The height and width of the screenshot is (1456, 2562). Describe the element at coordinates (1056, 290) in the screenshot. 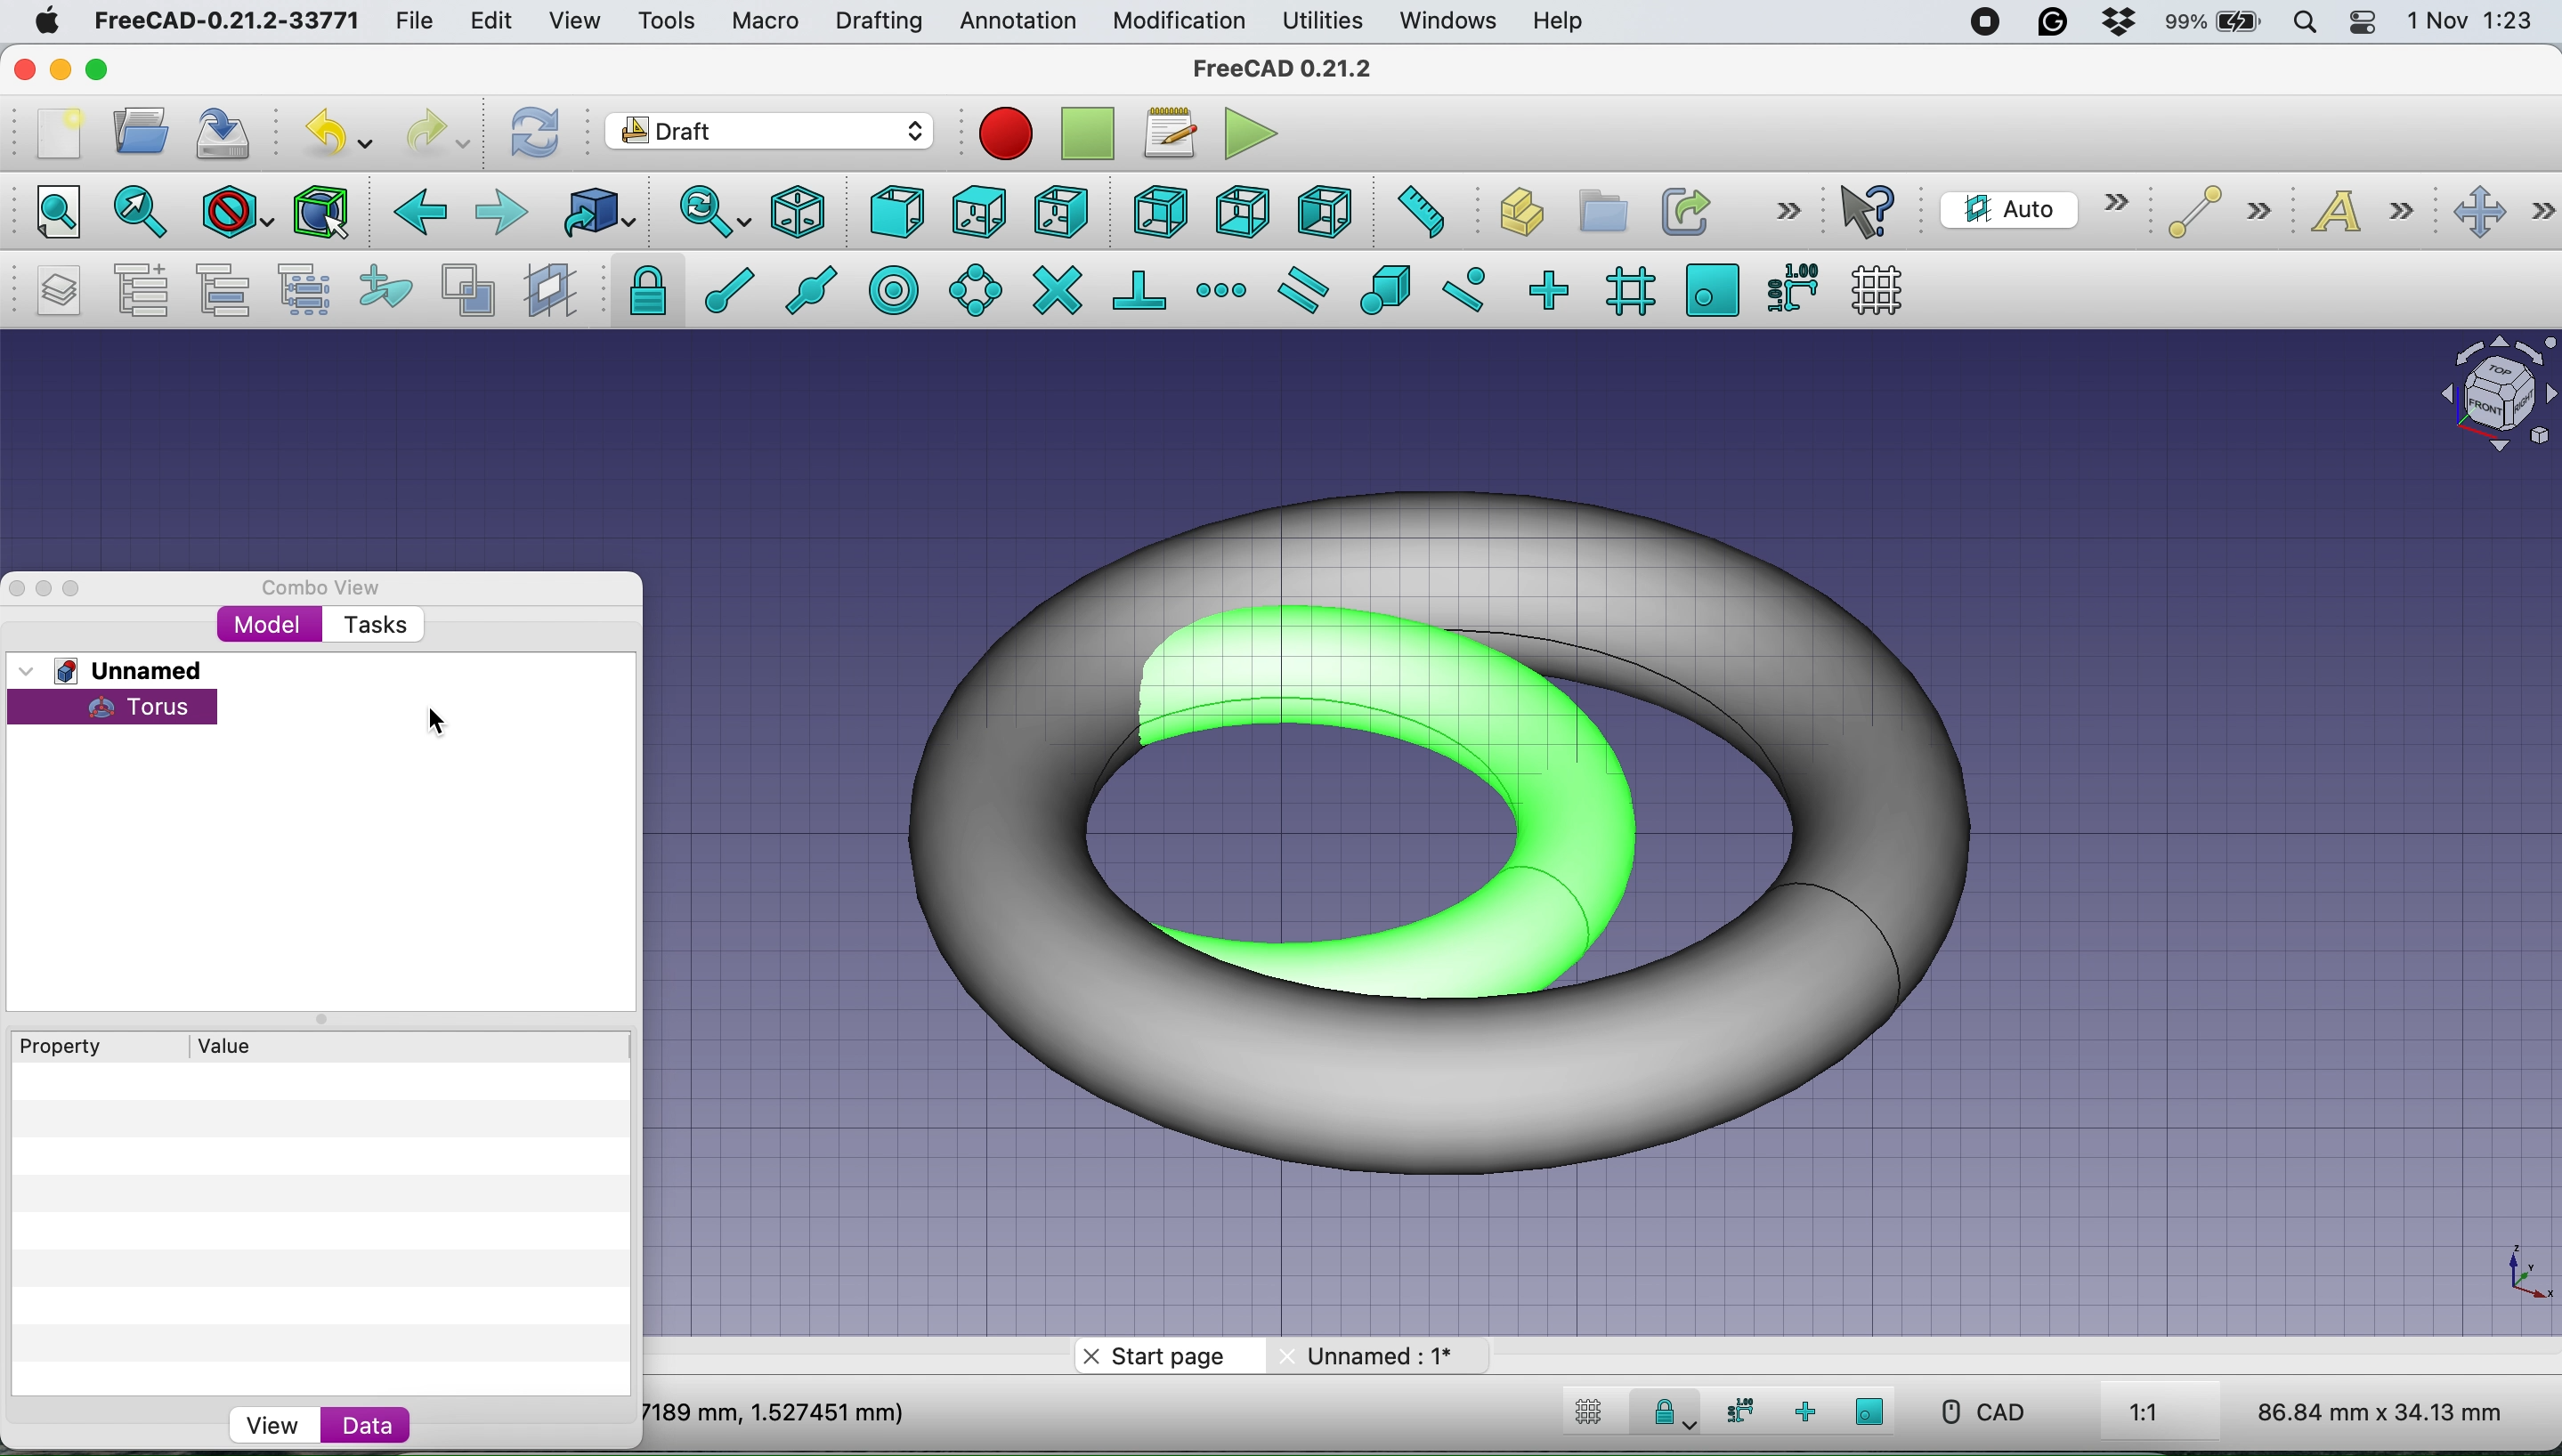

I see `snap intersection` at that location.